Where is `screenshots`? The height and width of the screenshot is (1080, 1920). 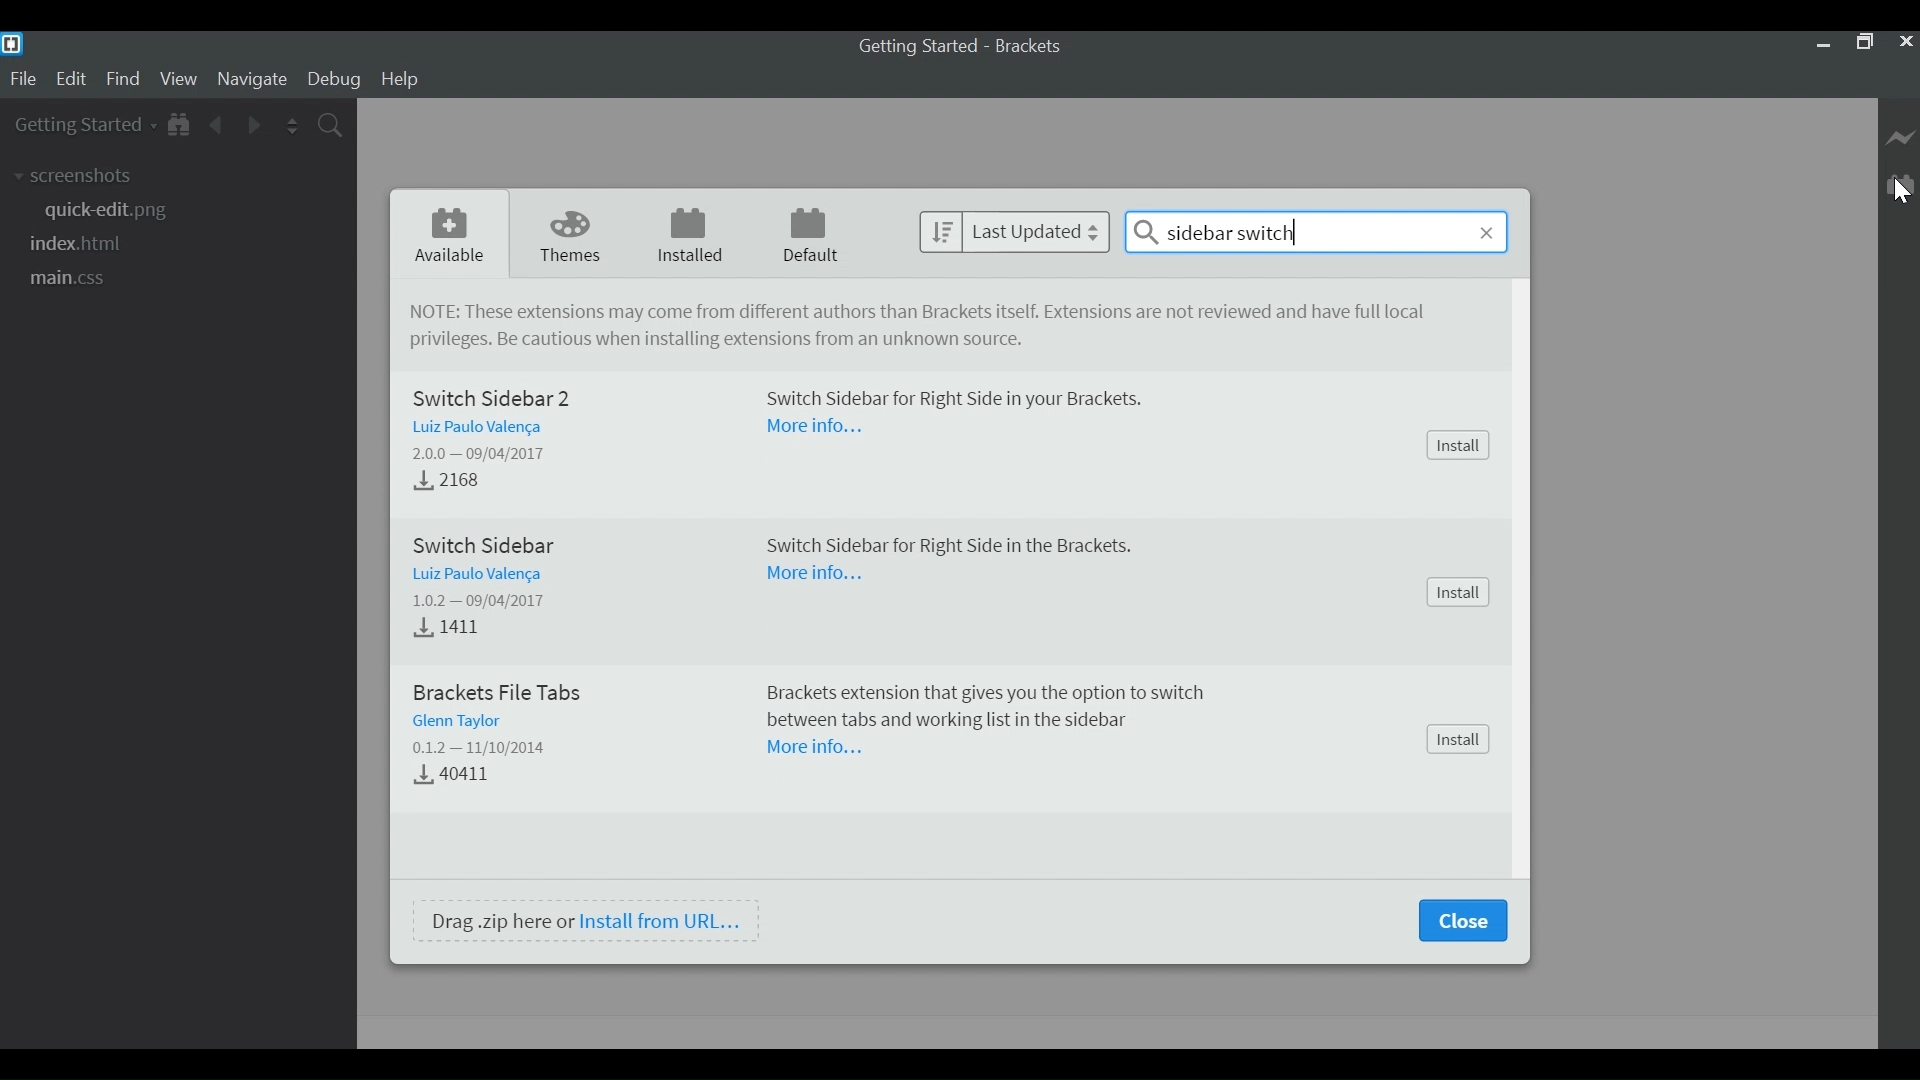 screenshots is located at coordinates (74, 176).